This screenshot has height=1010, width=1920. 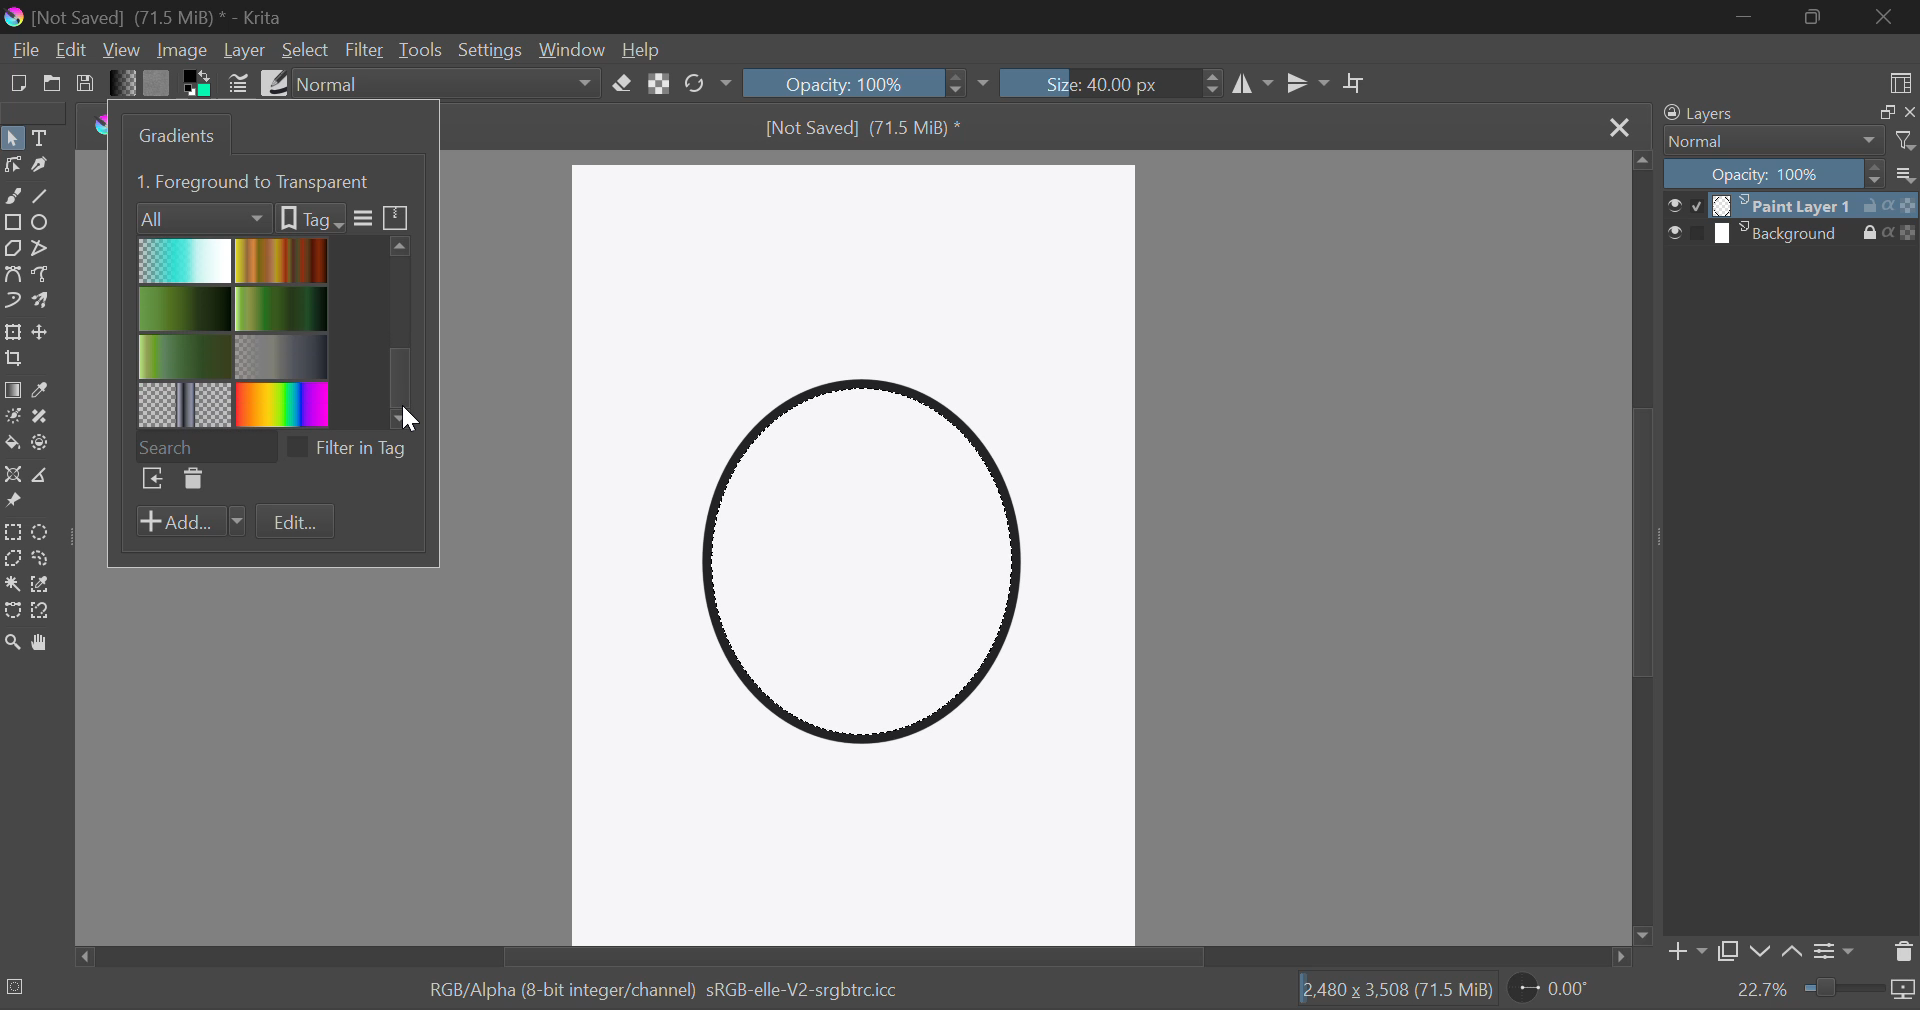 What do you see at coordinates (421, 49) in the screenshot?
I see `Tools` at bounding box center [421, 49].